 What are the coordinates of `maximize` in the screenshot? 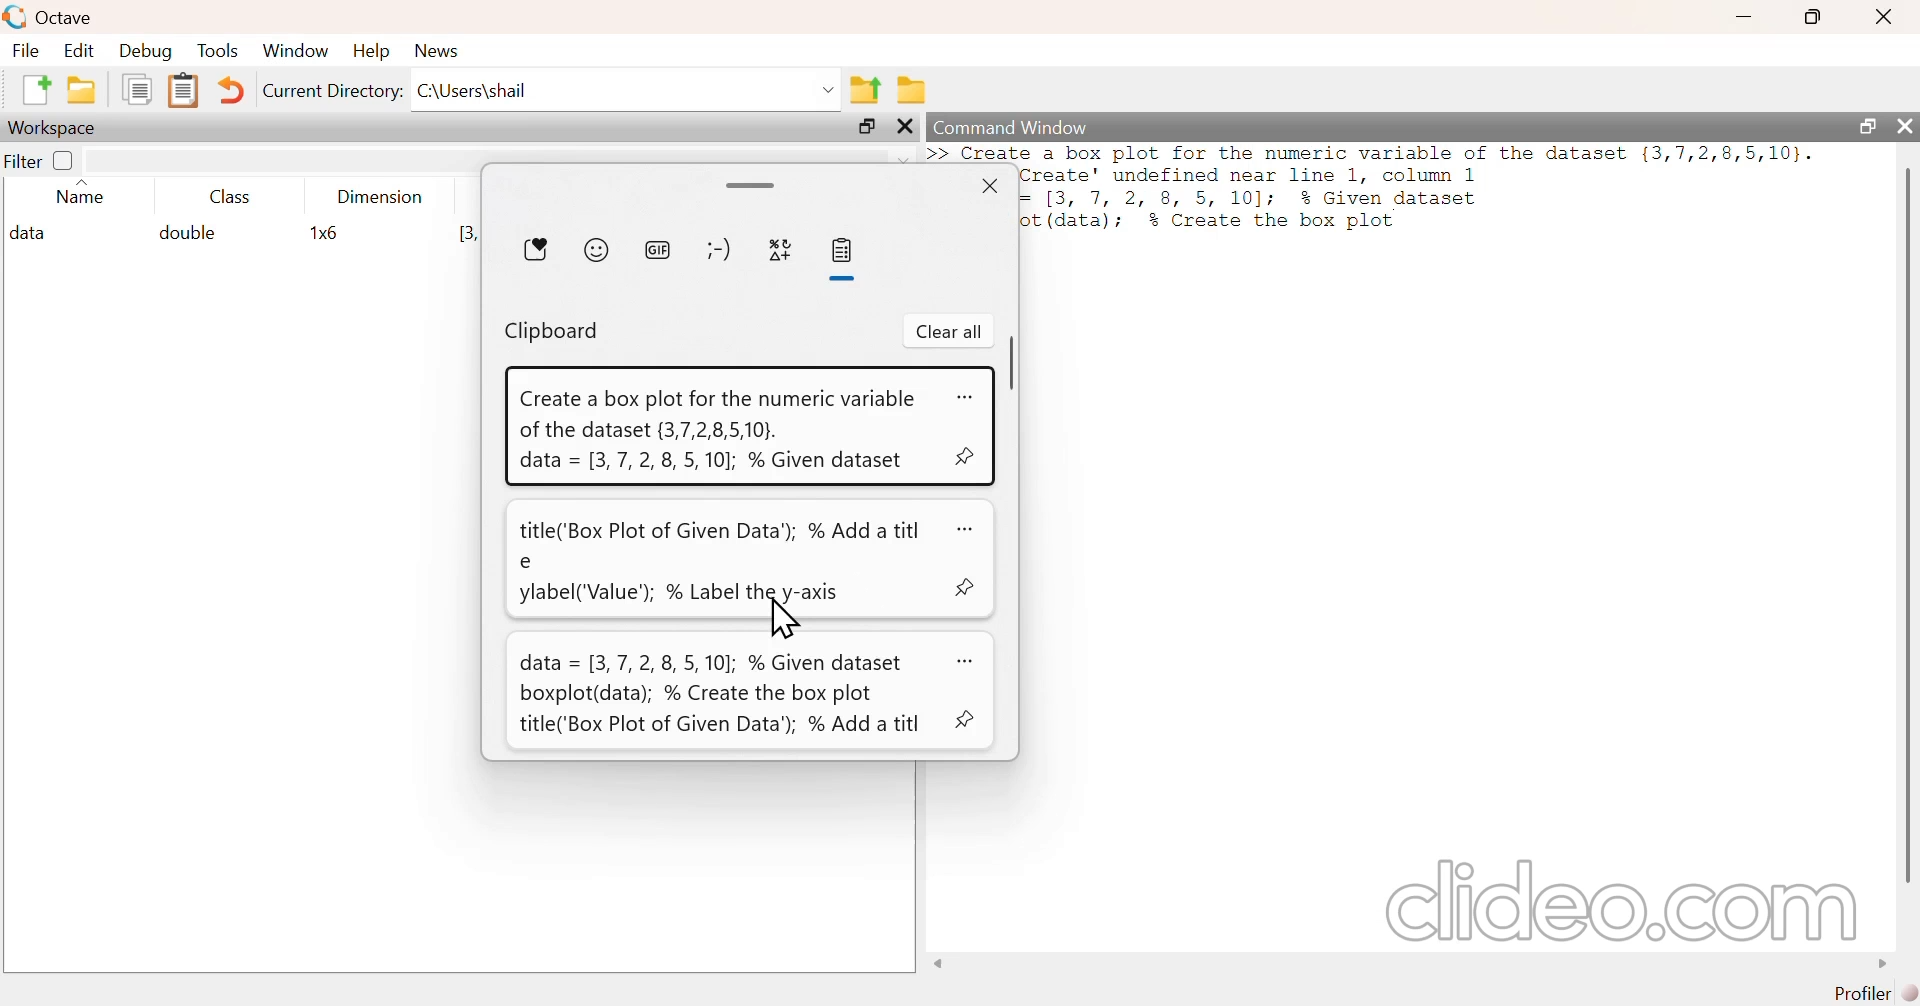 It's located at (1814, 17).